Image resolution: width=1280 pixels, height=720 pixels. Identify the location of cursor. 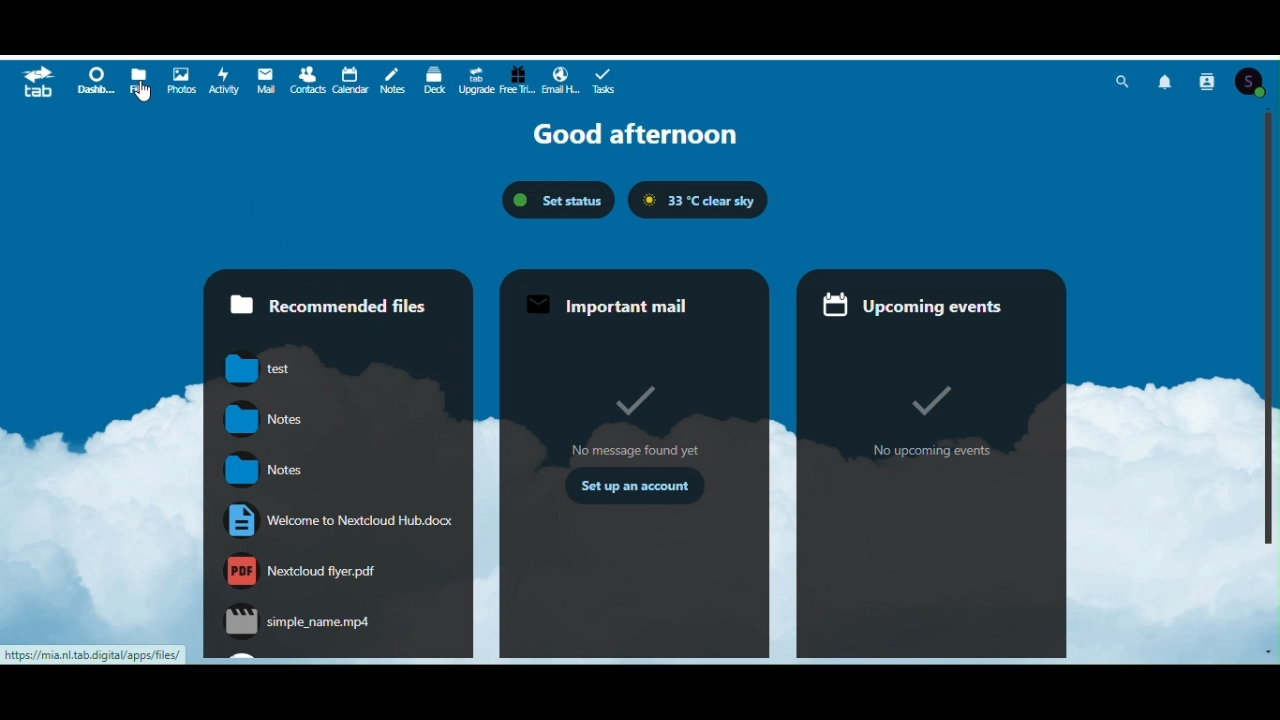
(143, 92).